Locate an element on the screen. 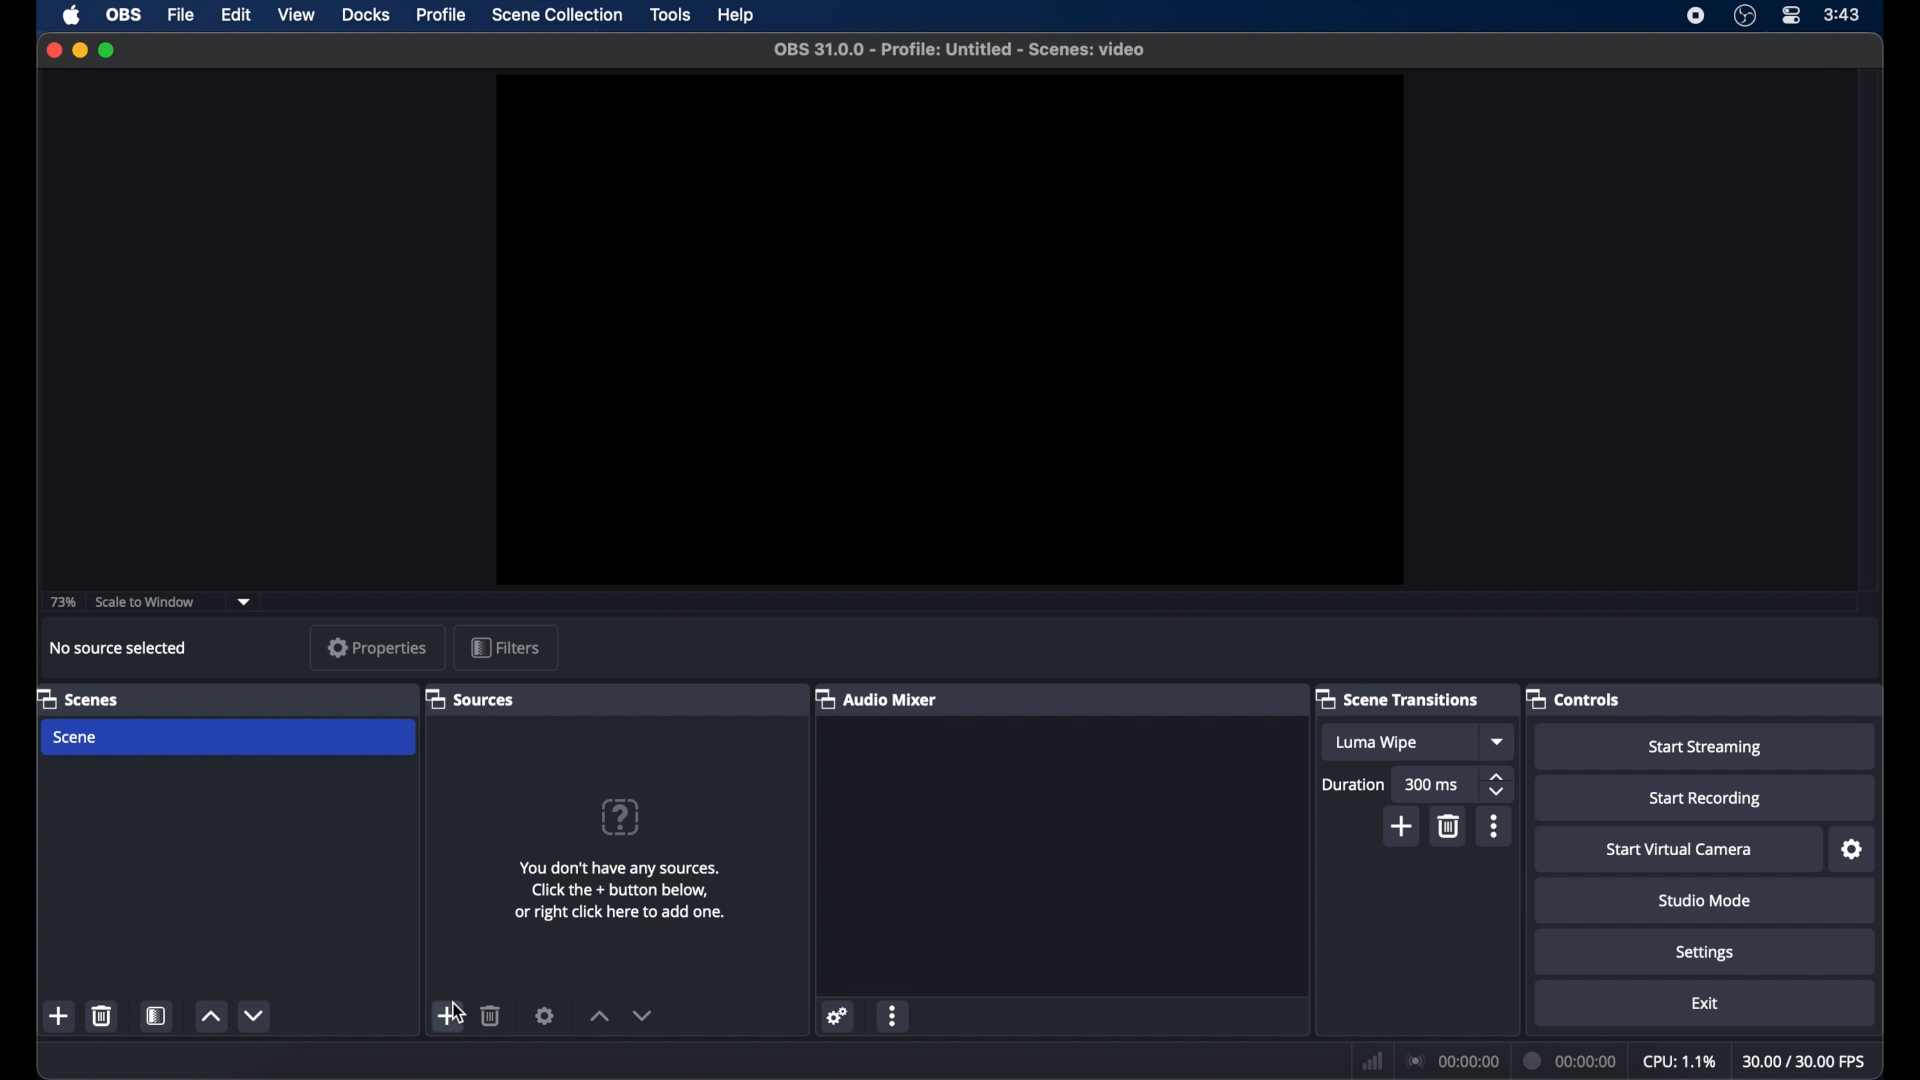 The image size is (1920, 1080). view is located at coordinates (296, 13).